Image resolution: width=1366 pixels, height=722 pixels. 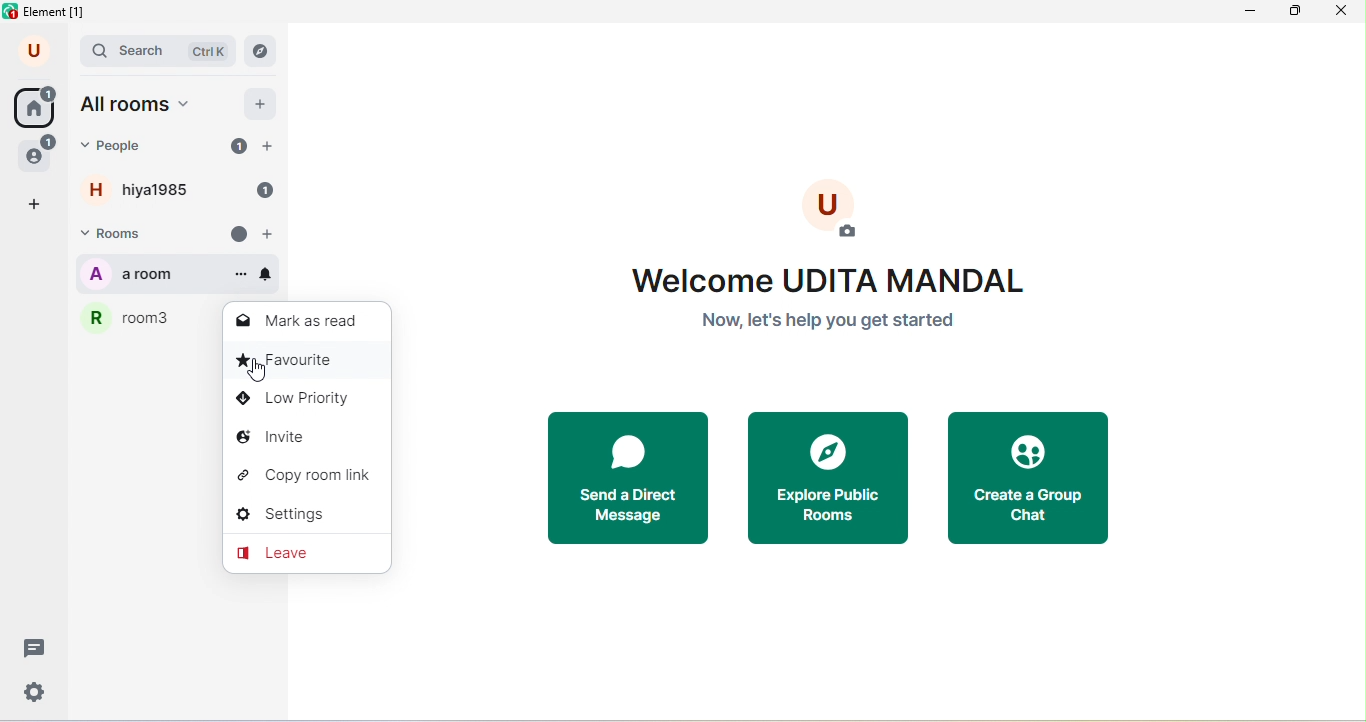 I want to click on add photo, so click(x=832, y=210).